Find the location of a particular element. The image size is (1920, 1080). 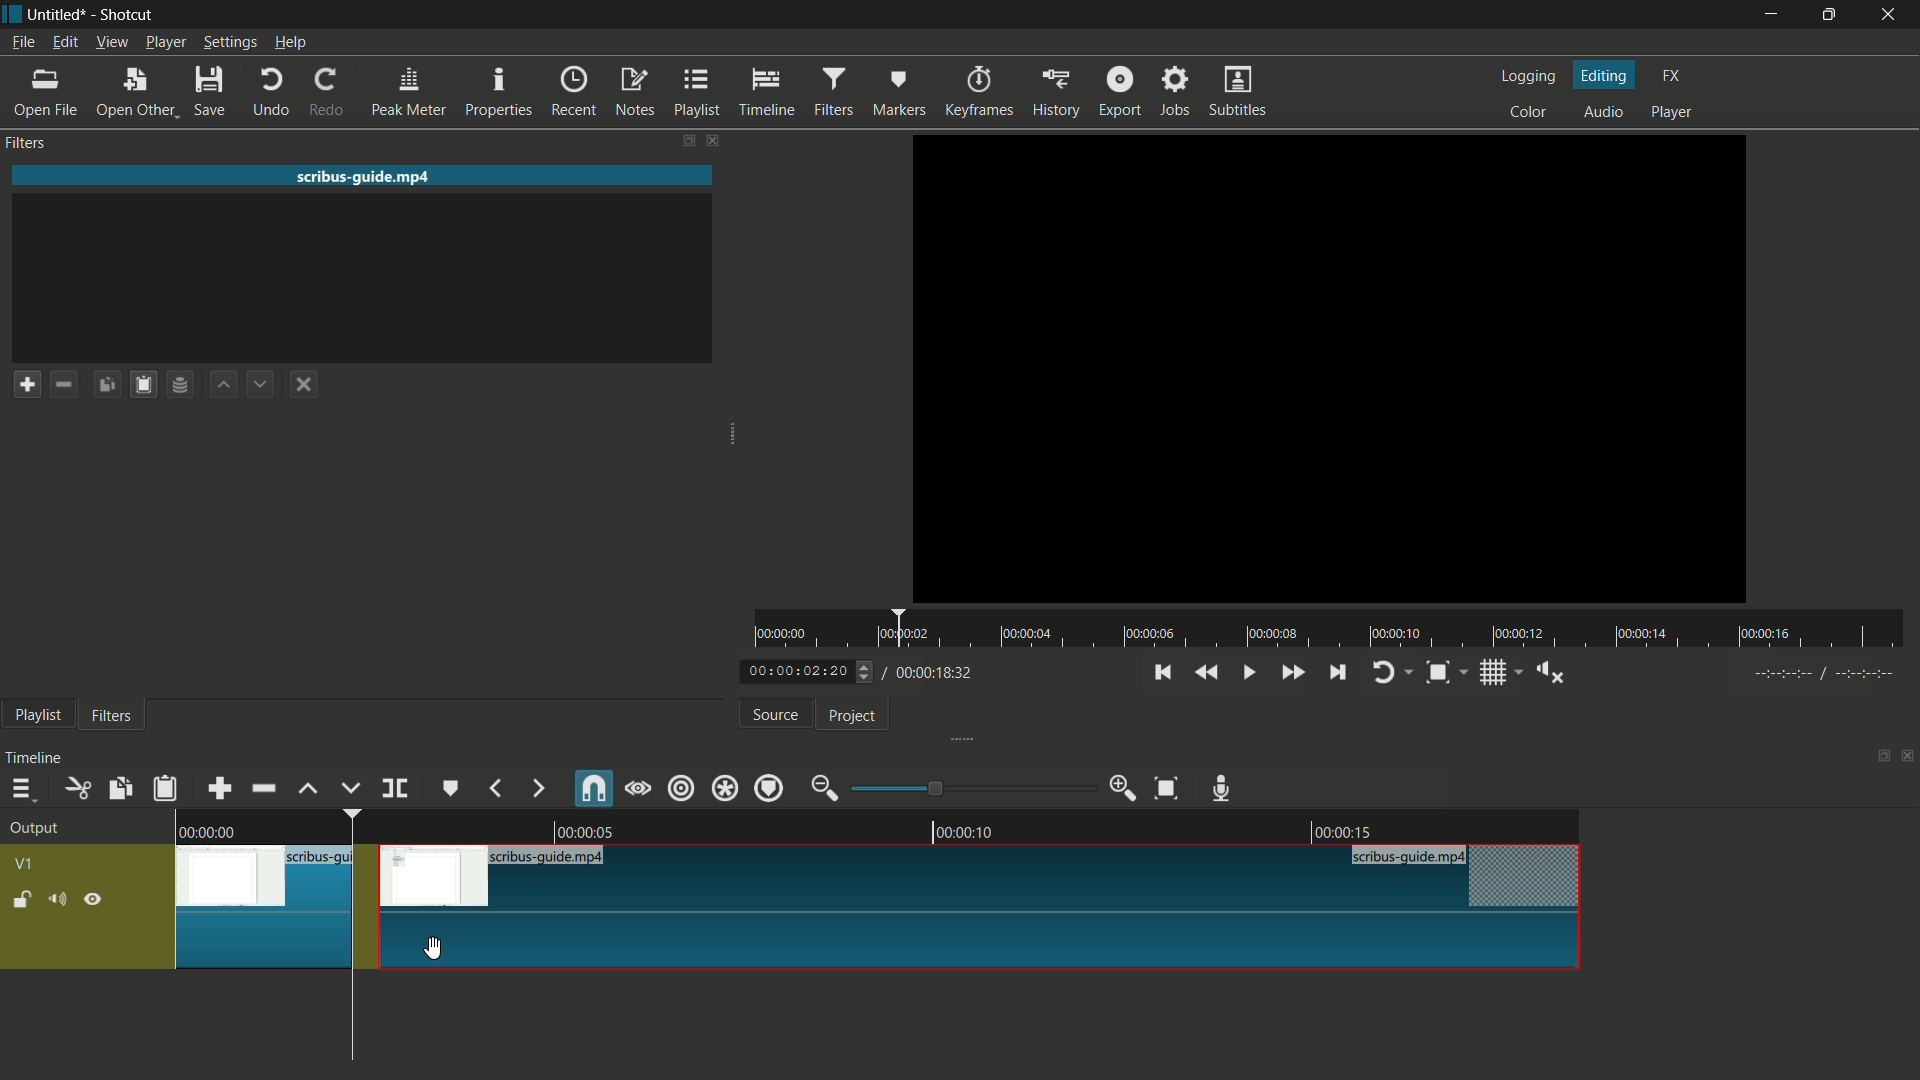

imported file name is located at coordinates (364, 175).